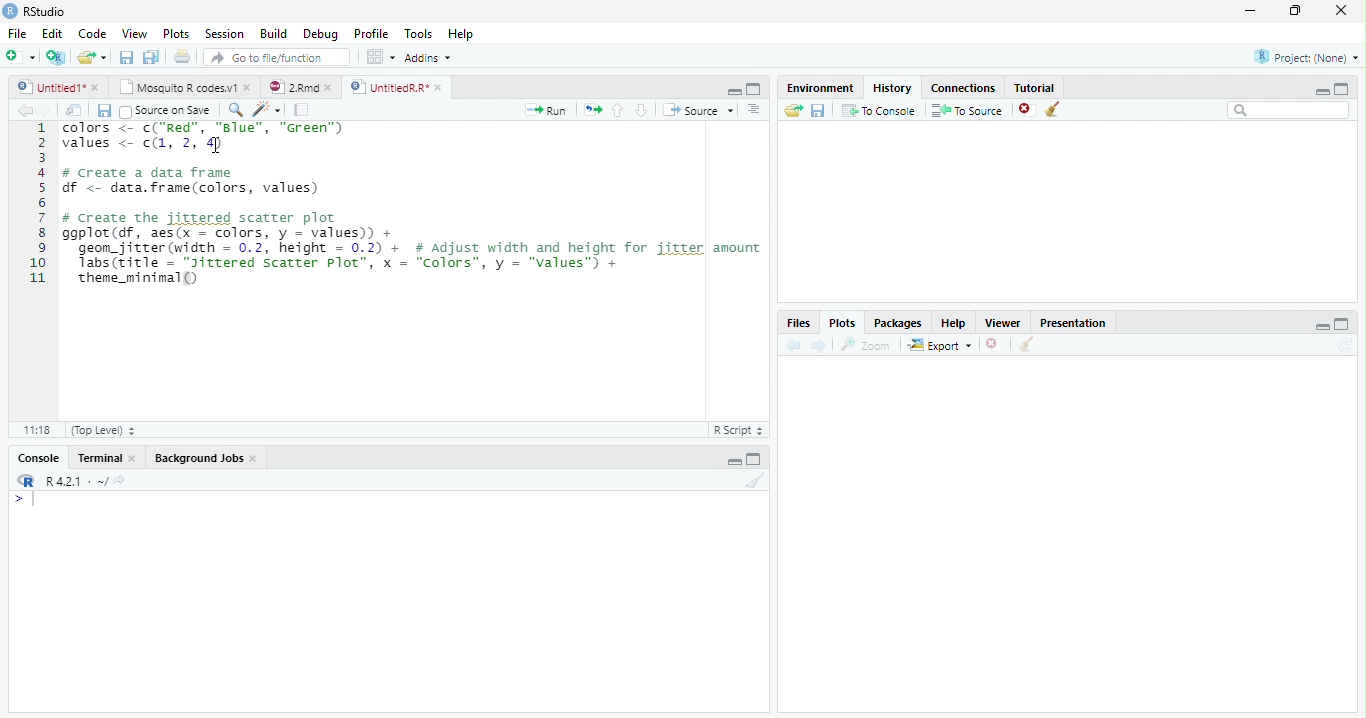  I want to click on Tools, so click(418, 33).